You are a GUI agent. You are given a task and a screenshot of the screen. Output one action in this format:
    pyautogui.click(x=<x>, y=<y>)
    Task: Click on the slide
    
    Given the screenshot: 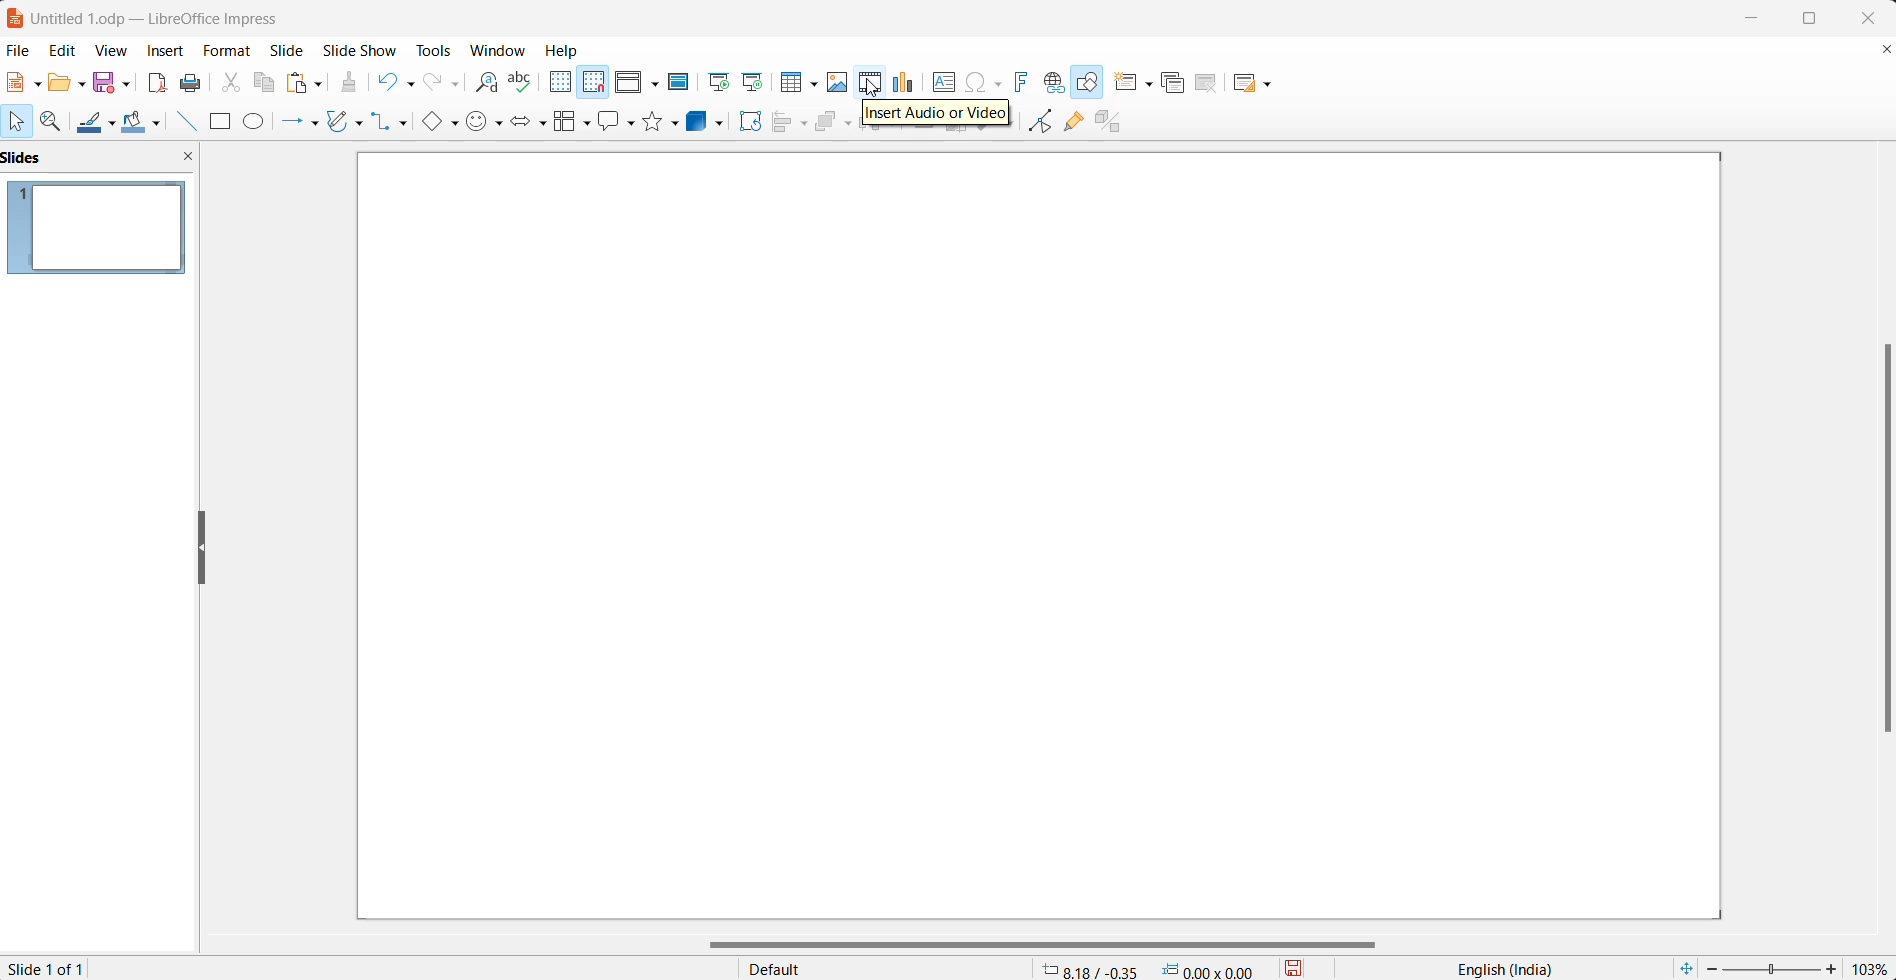 What is the action you would take?
    pyautogui.click(x=287, y=48)
    